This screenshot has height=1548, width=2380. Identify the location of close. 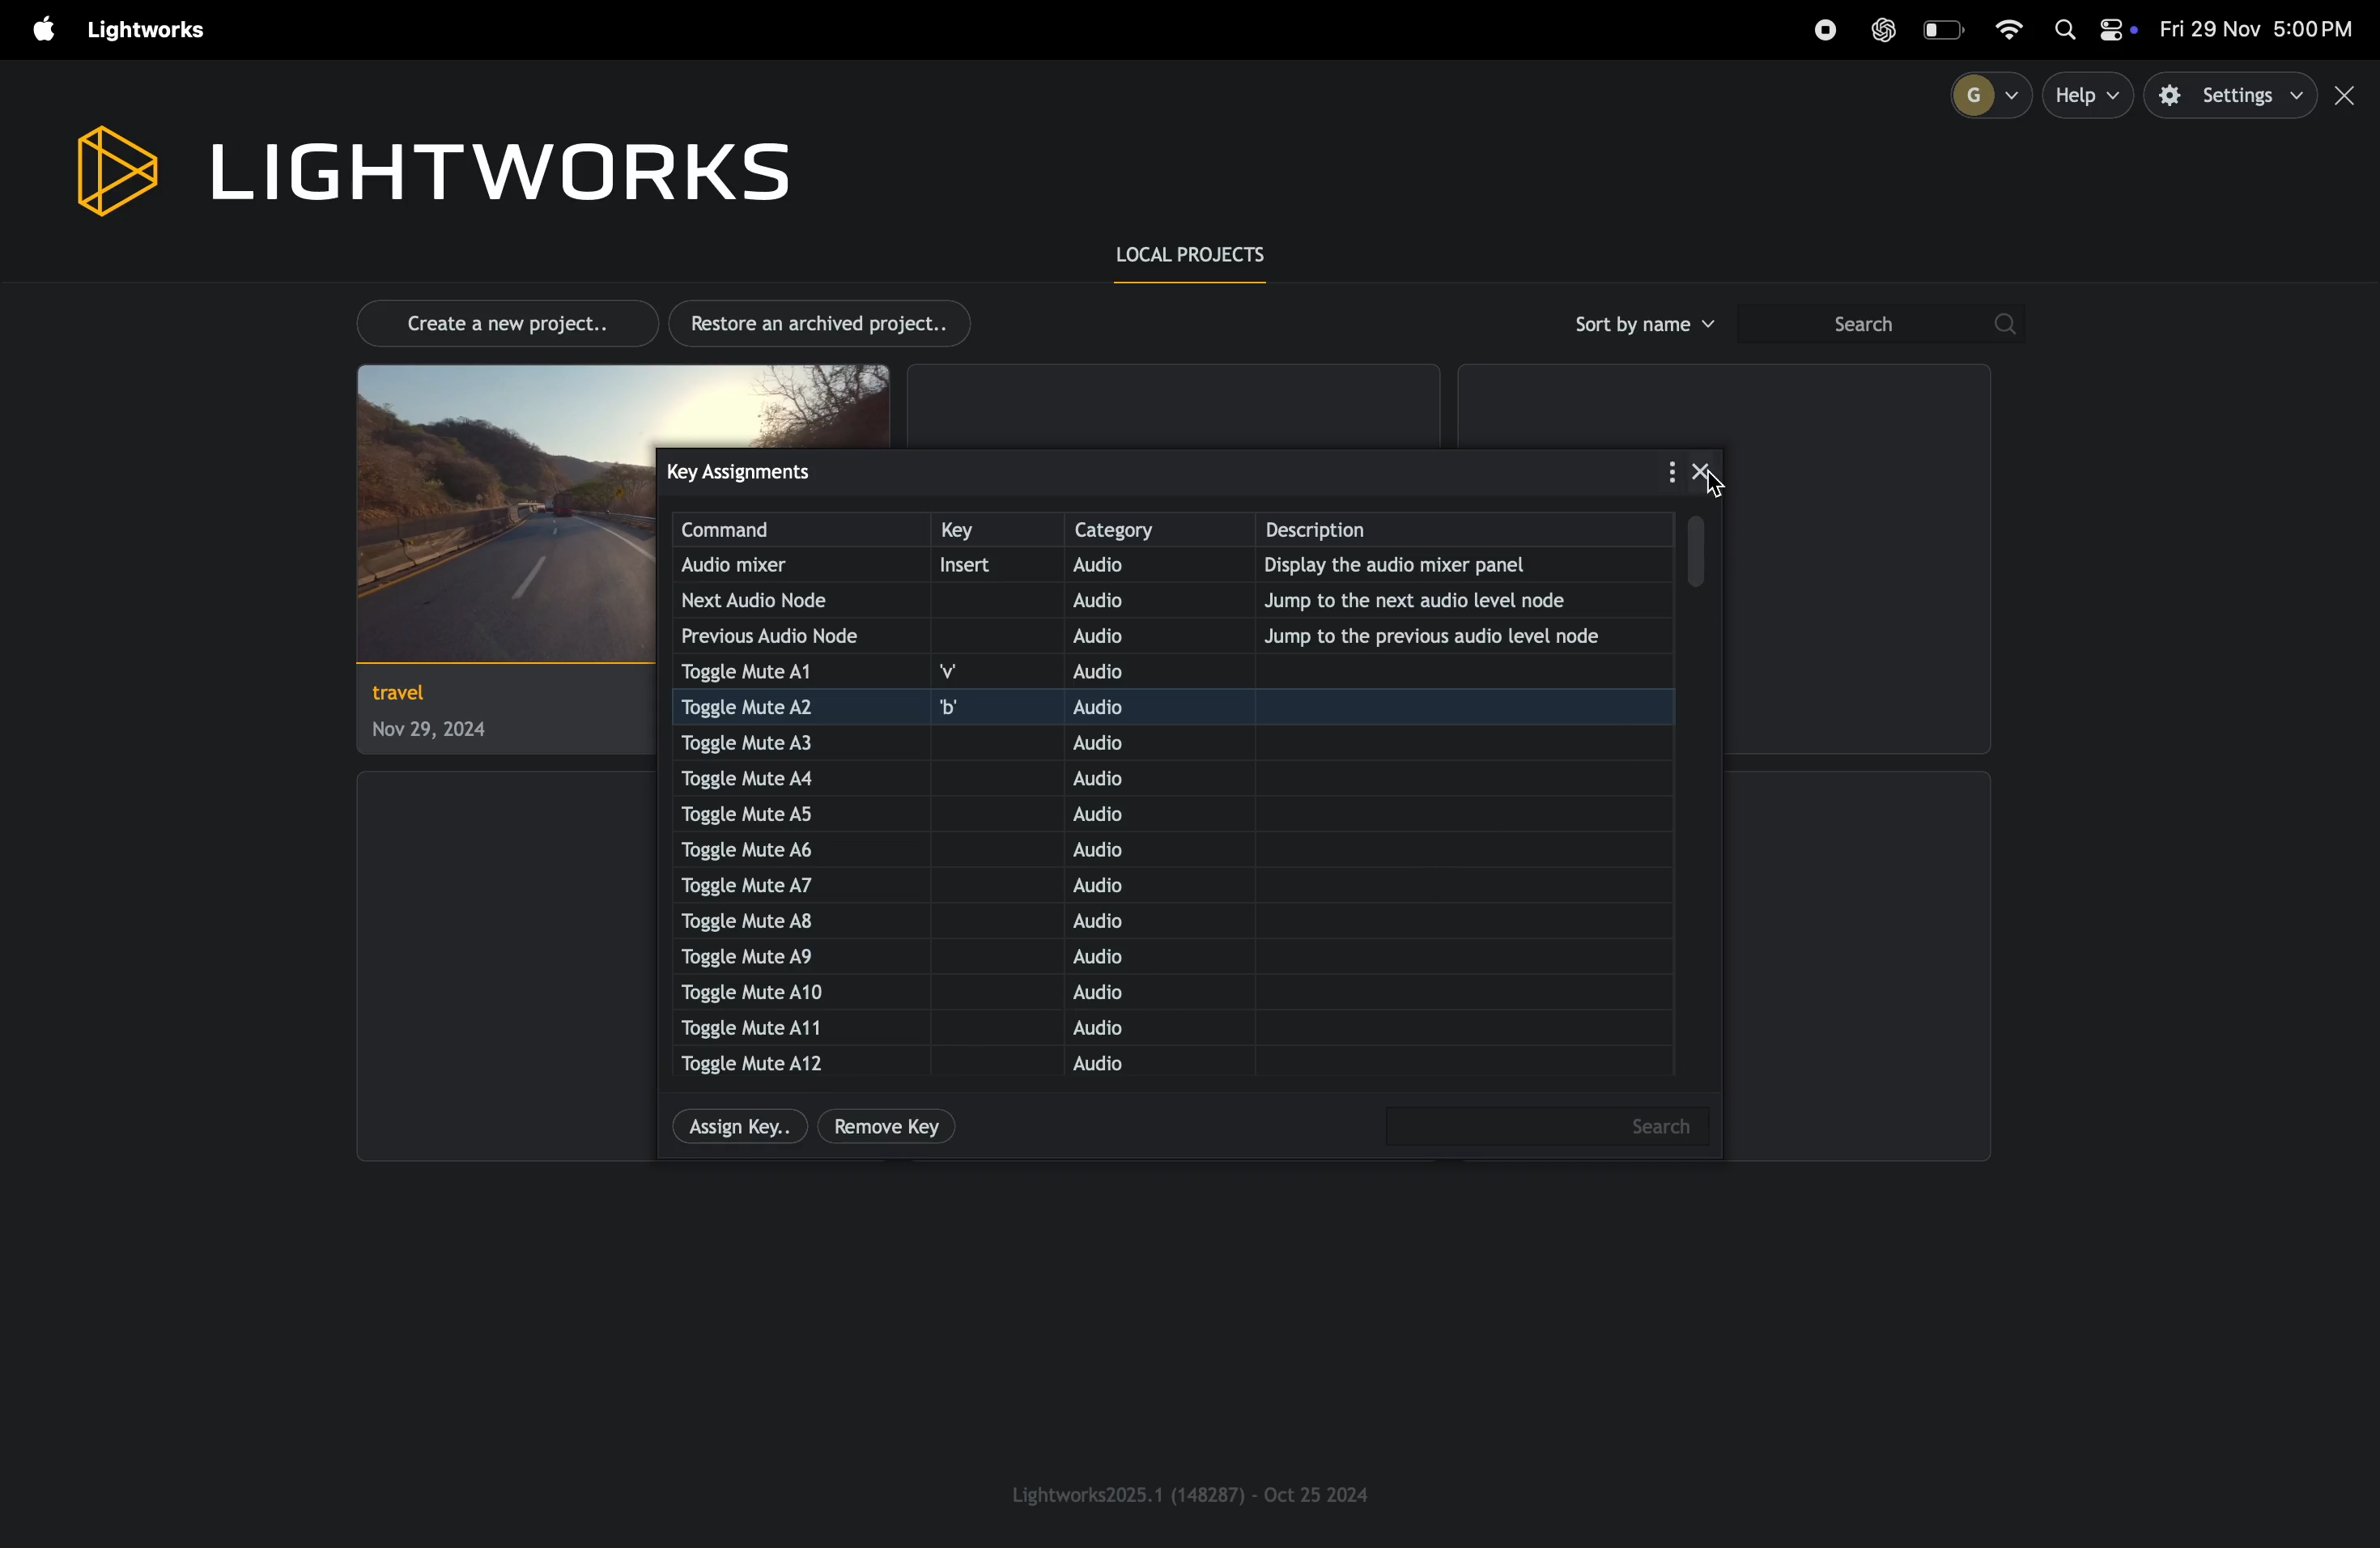
(2349, 96).